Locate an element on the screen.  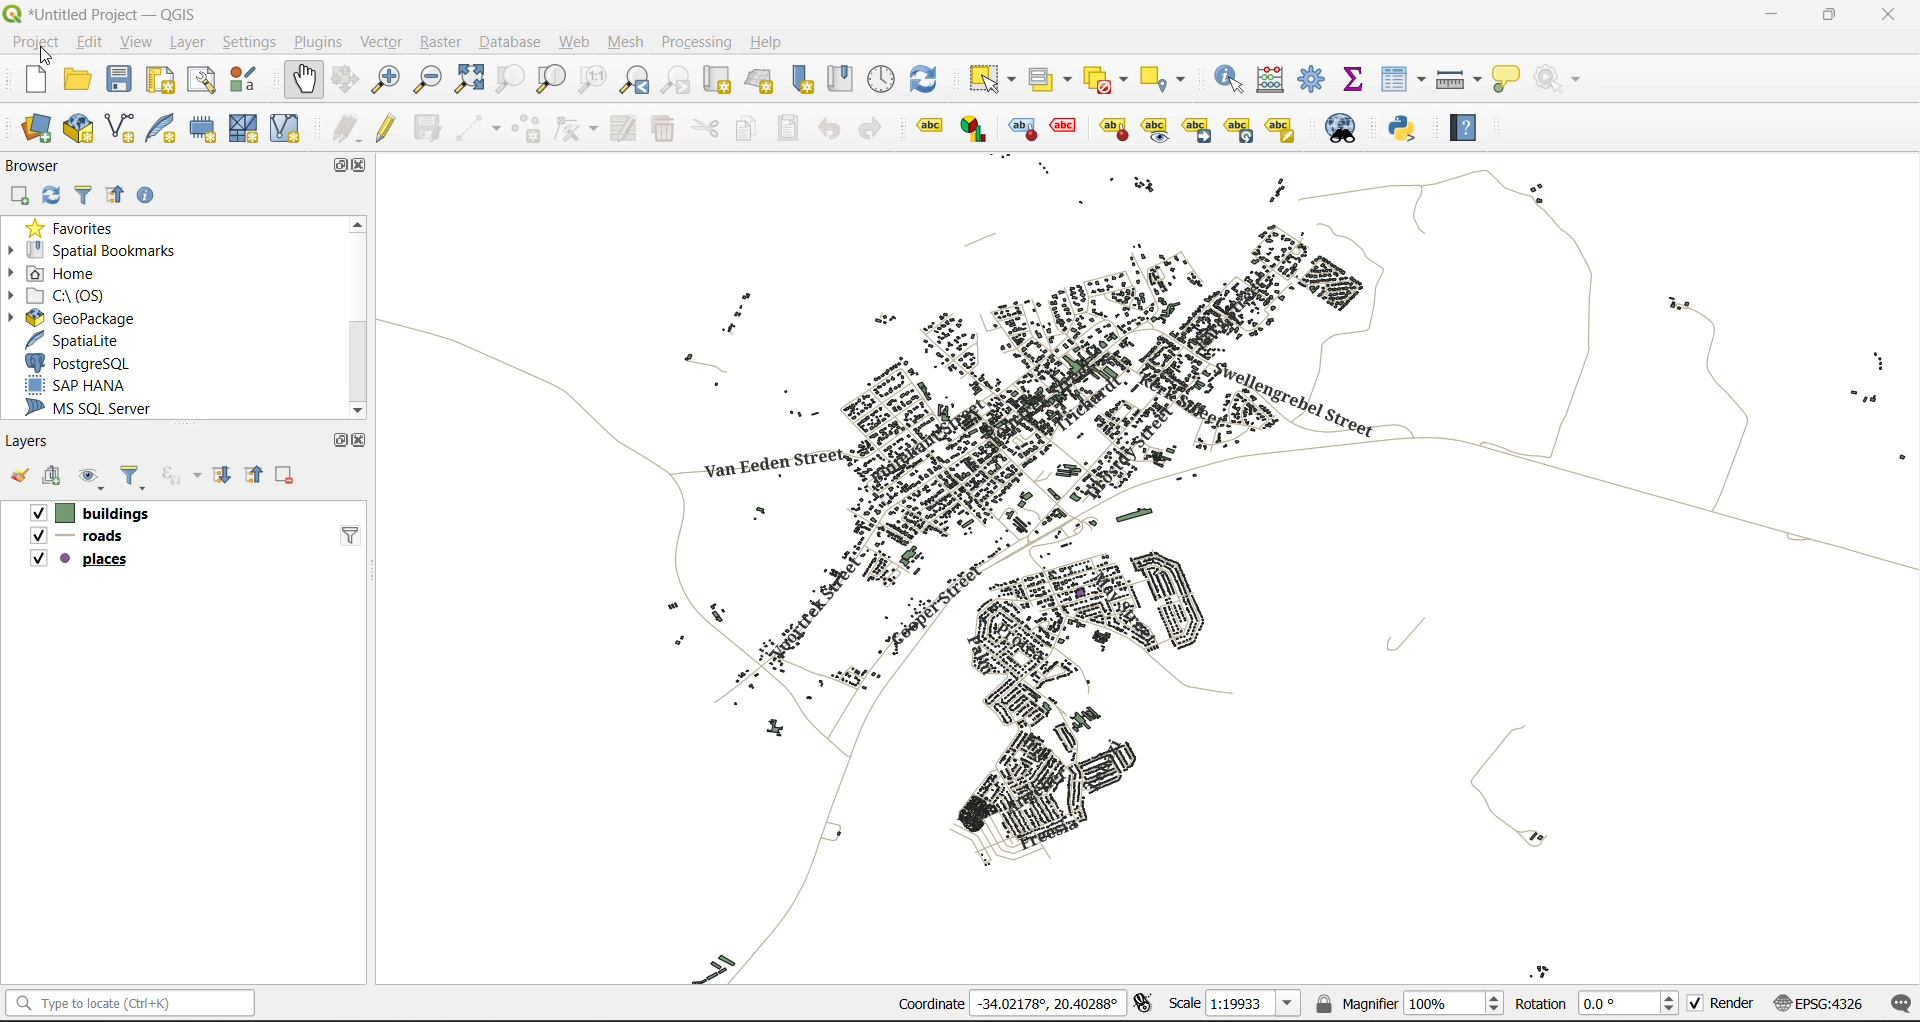
open is located at coordinates (77, 77).